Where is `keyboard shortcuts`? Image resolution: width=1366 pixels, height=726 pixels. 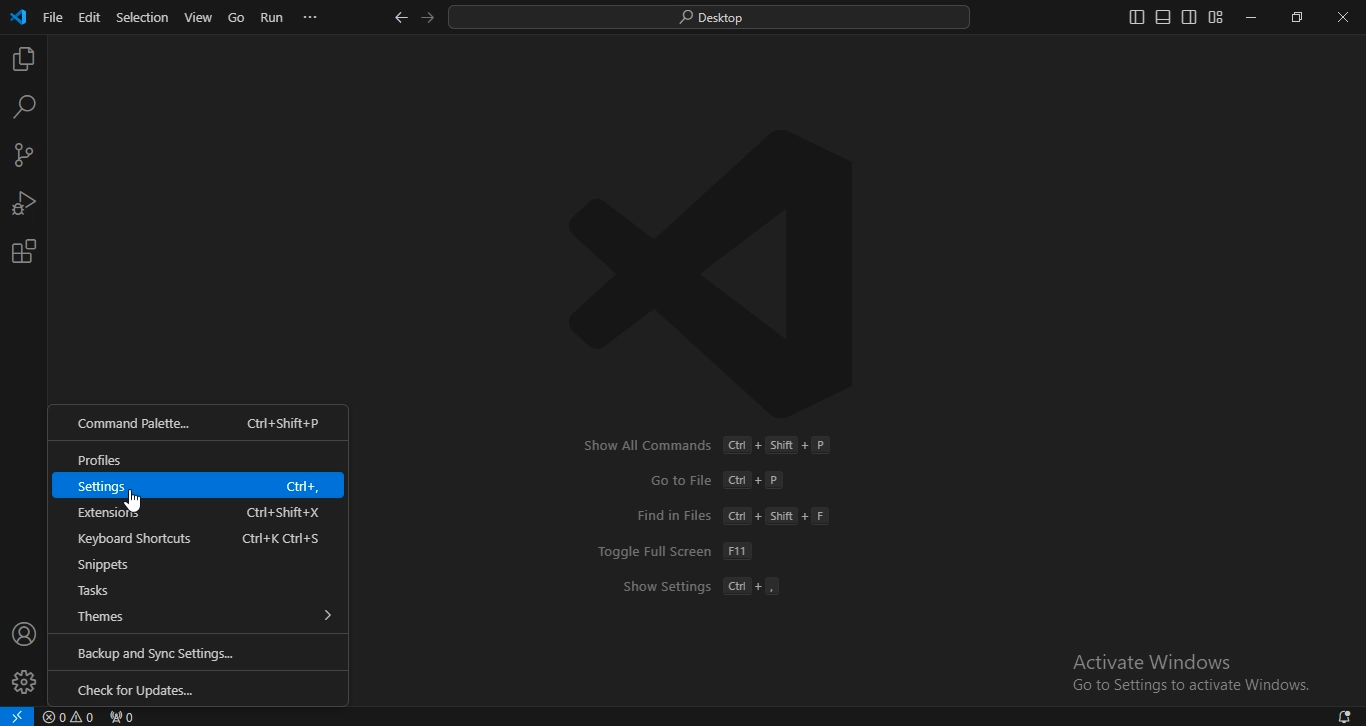 keyboard shortcuts is located at coordinates (145, 538).